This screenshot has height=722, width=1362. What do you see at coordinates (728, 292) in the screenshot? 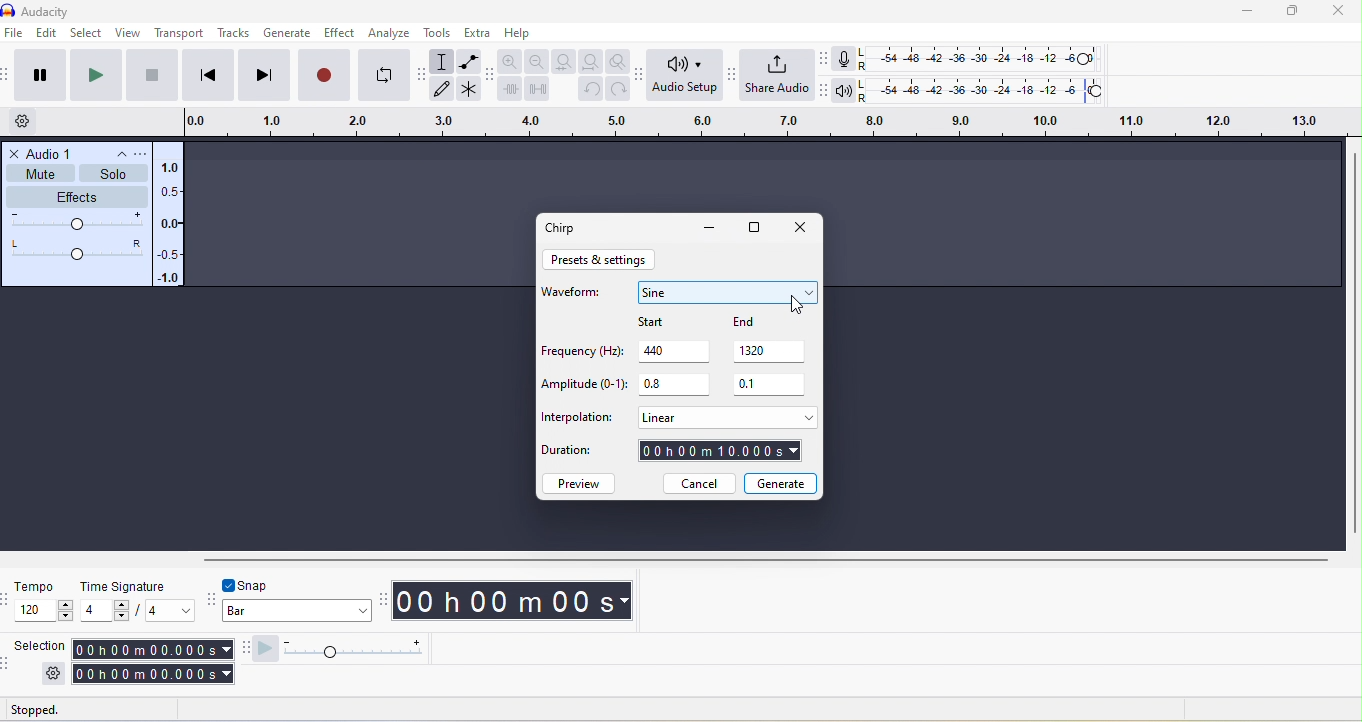
I see `sine` at bounding box center [728, 292].